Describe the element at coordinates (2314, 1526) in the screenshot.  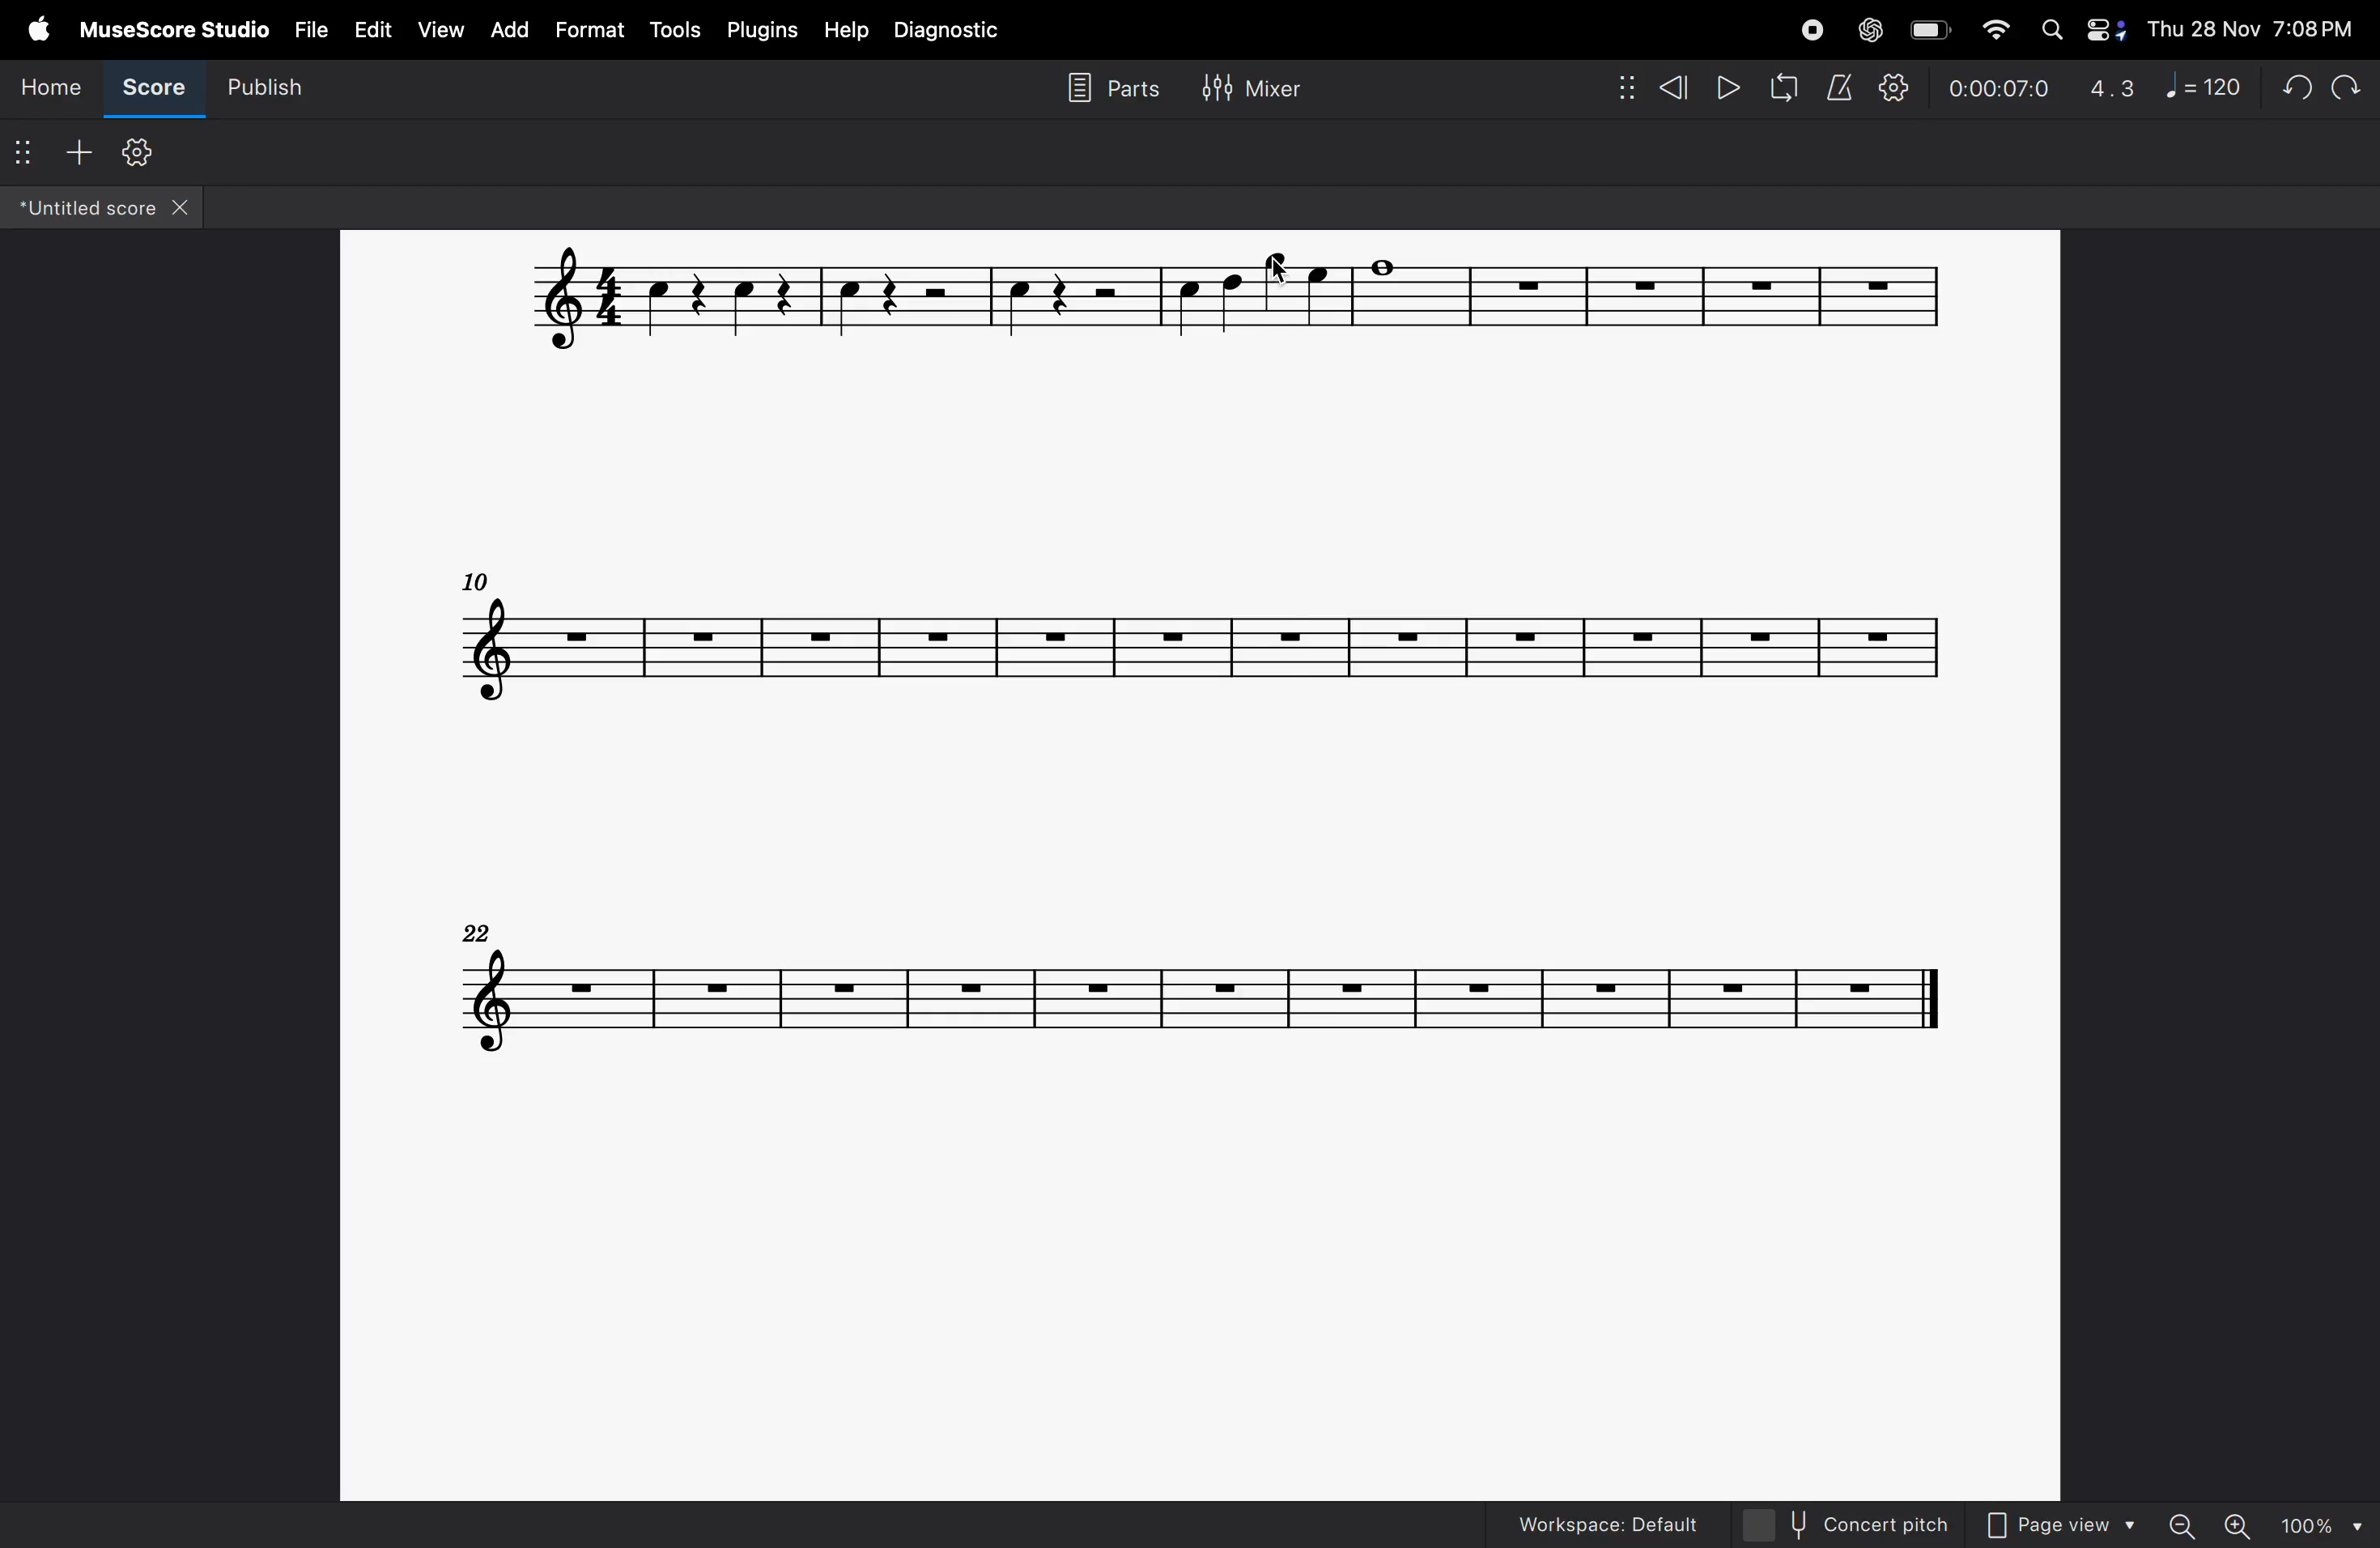
I see `100` at that location.